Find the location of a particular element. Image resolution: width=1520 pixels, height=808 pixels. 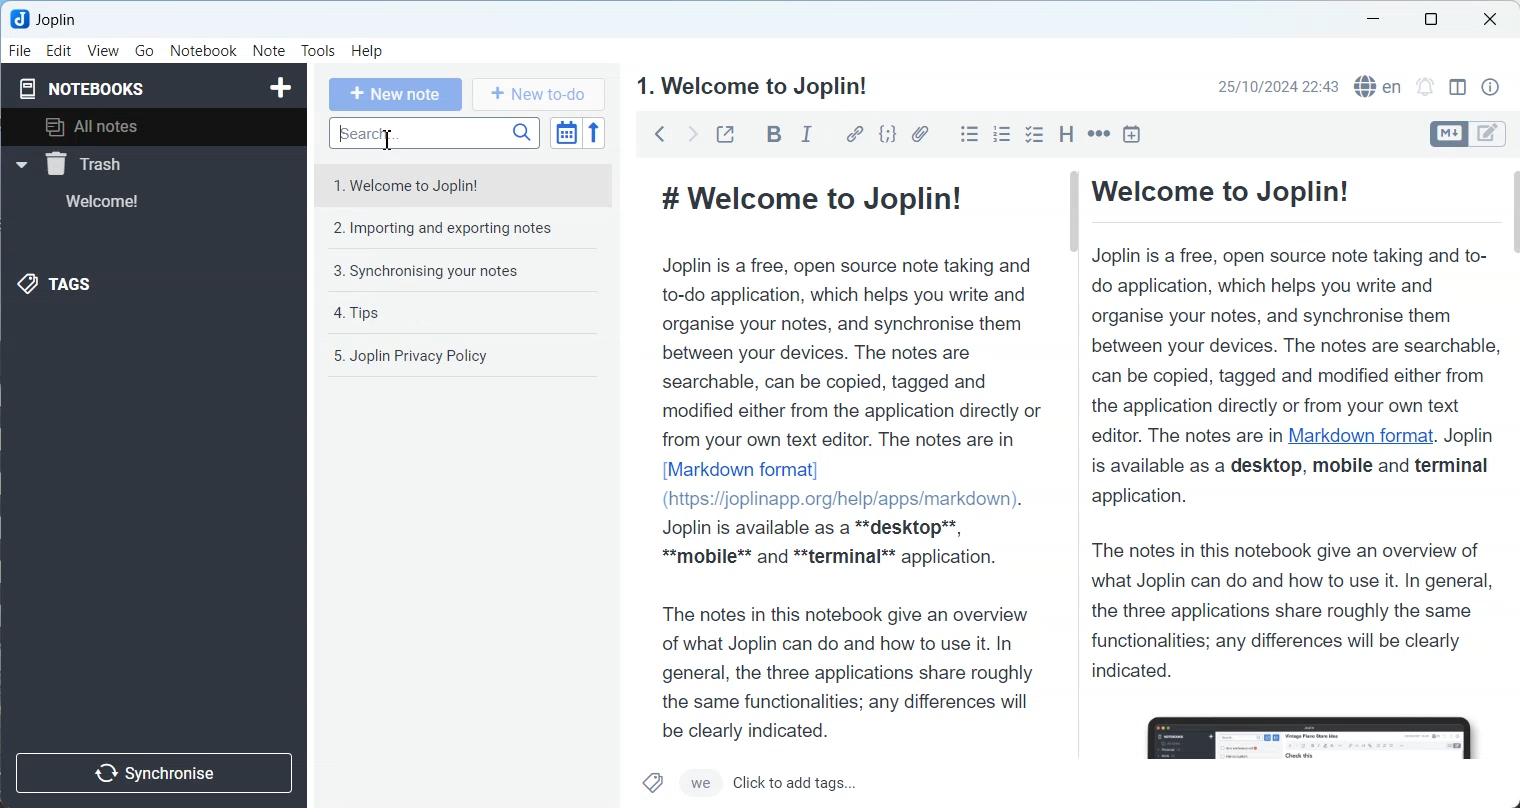

Notebook is located at coordinates (204, 50).